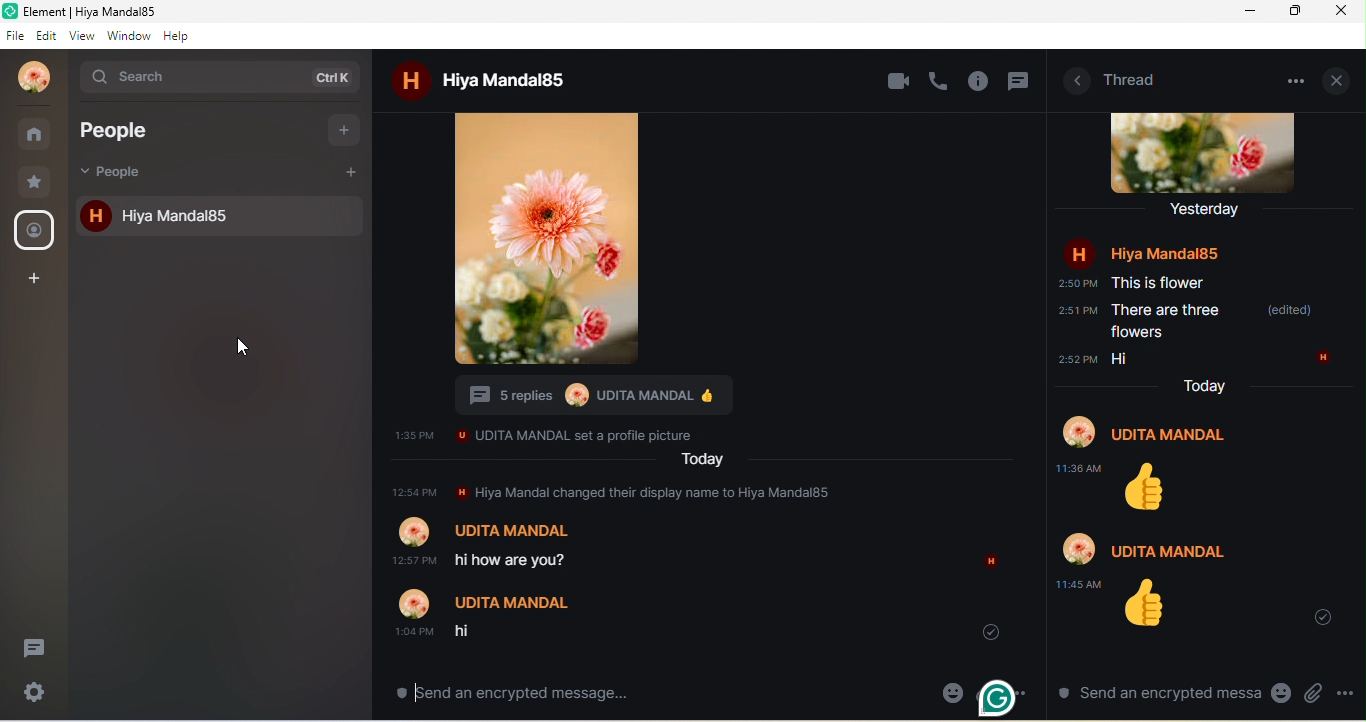  Describe the element at coordinates (121, 173) in the screenshot. I see `people` at that location.